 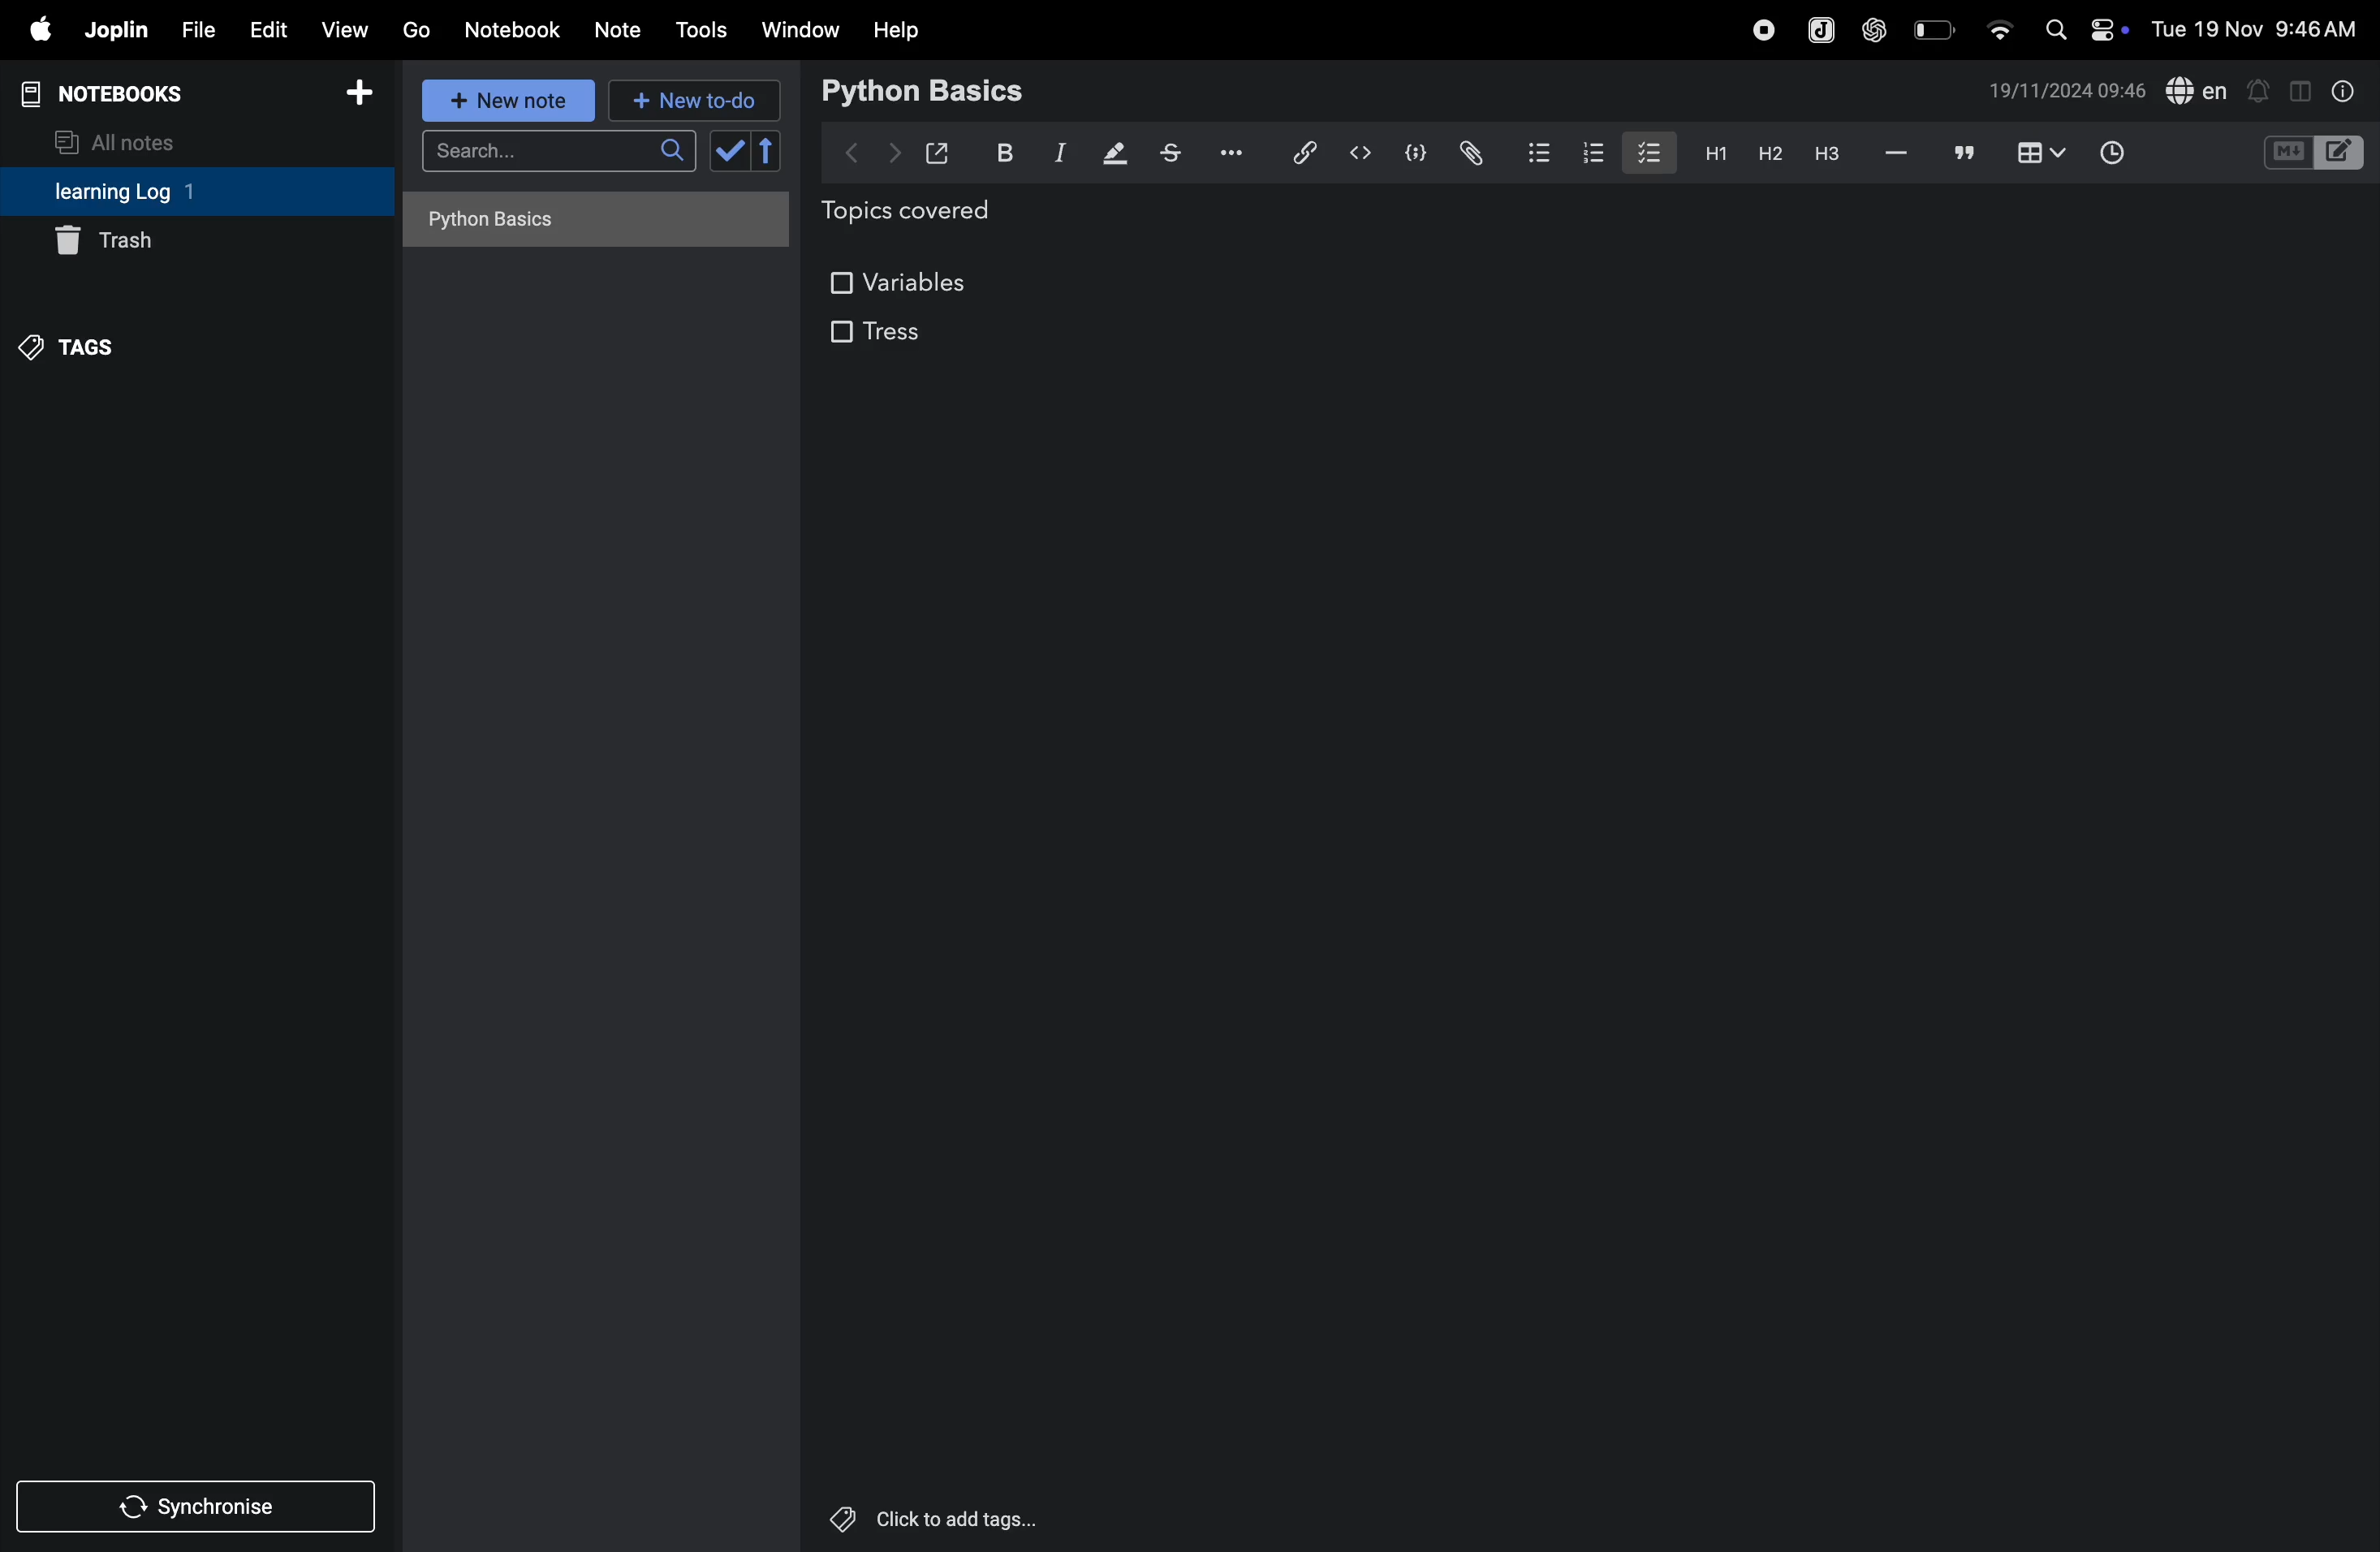 I want to click on go, so click(x=414, y=29).